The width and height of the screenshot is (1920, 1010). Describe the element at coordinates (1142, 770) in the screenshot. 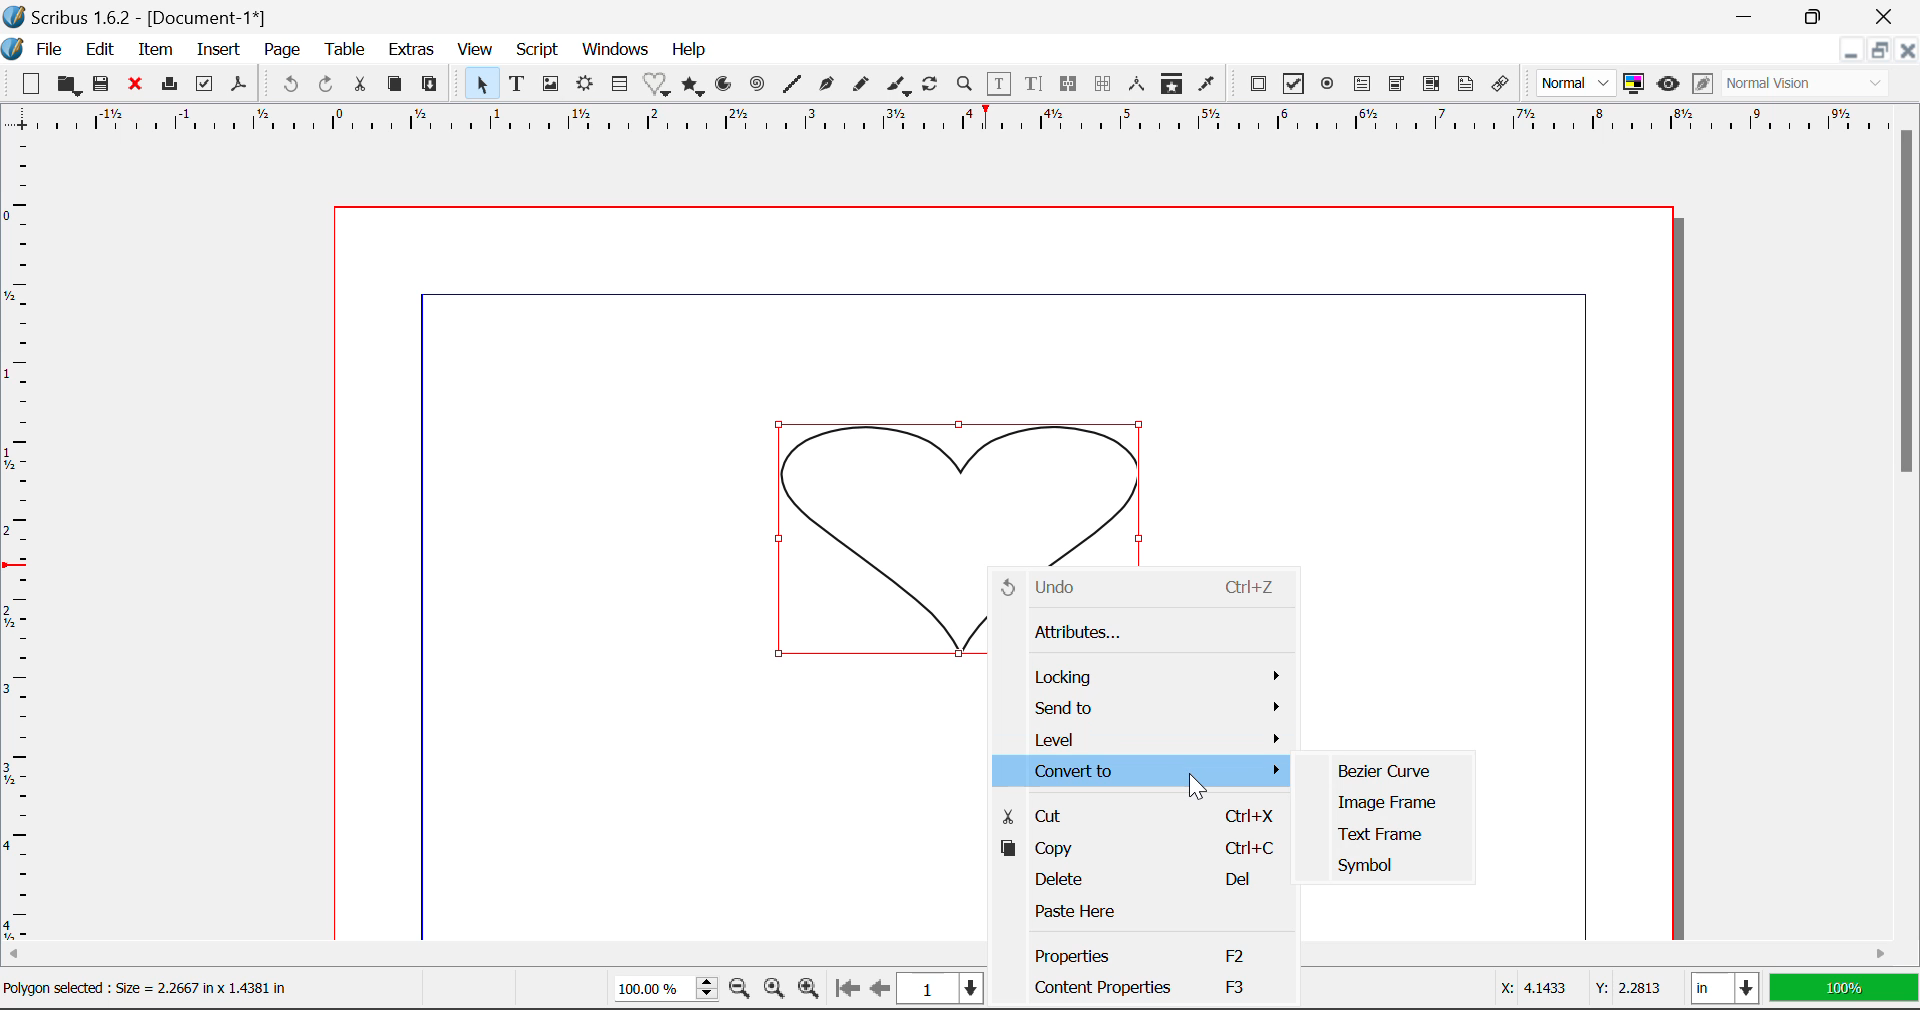

I see `Convert to` at that location.